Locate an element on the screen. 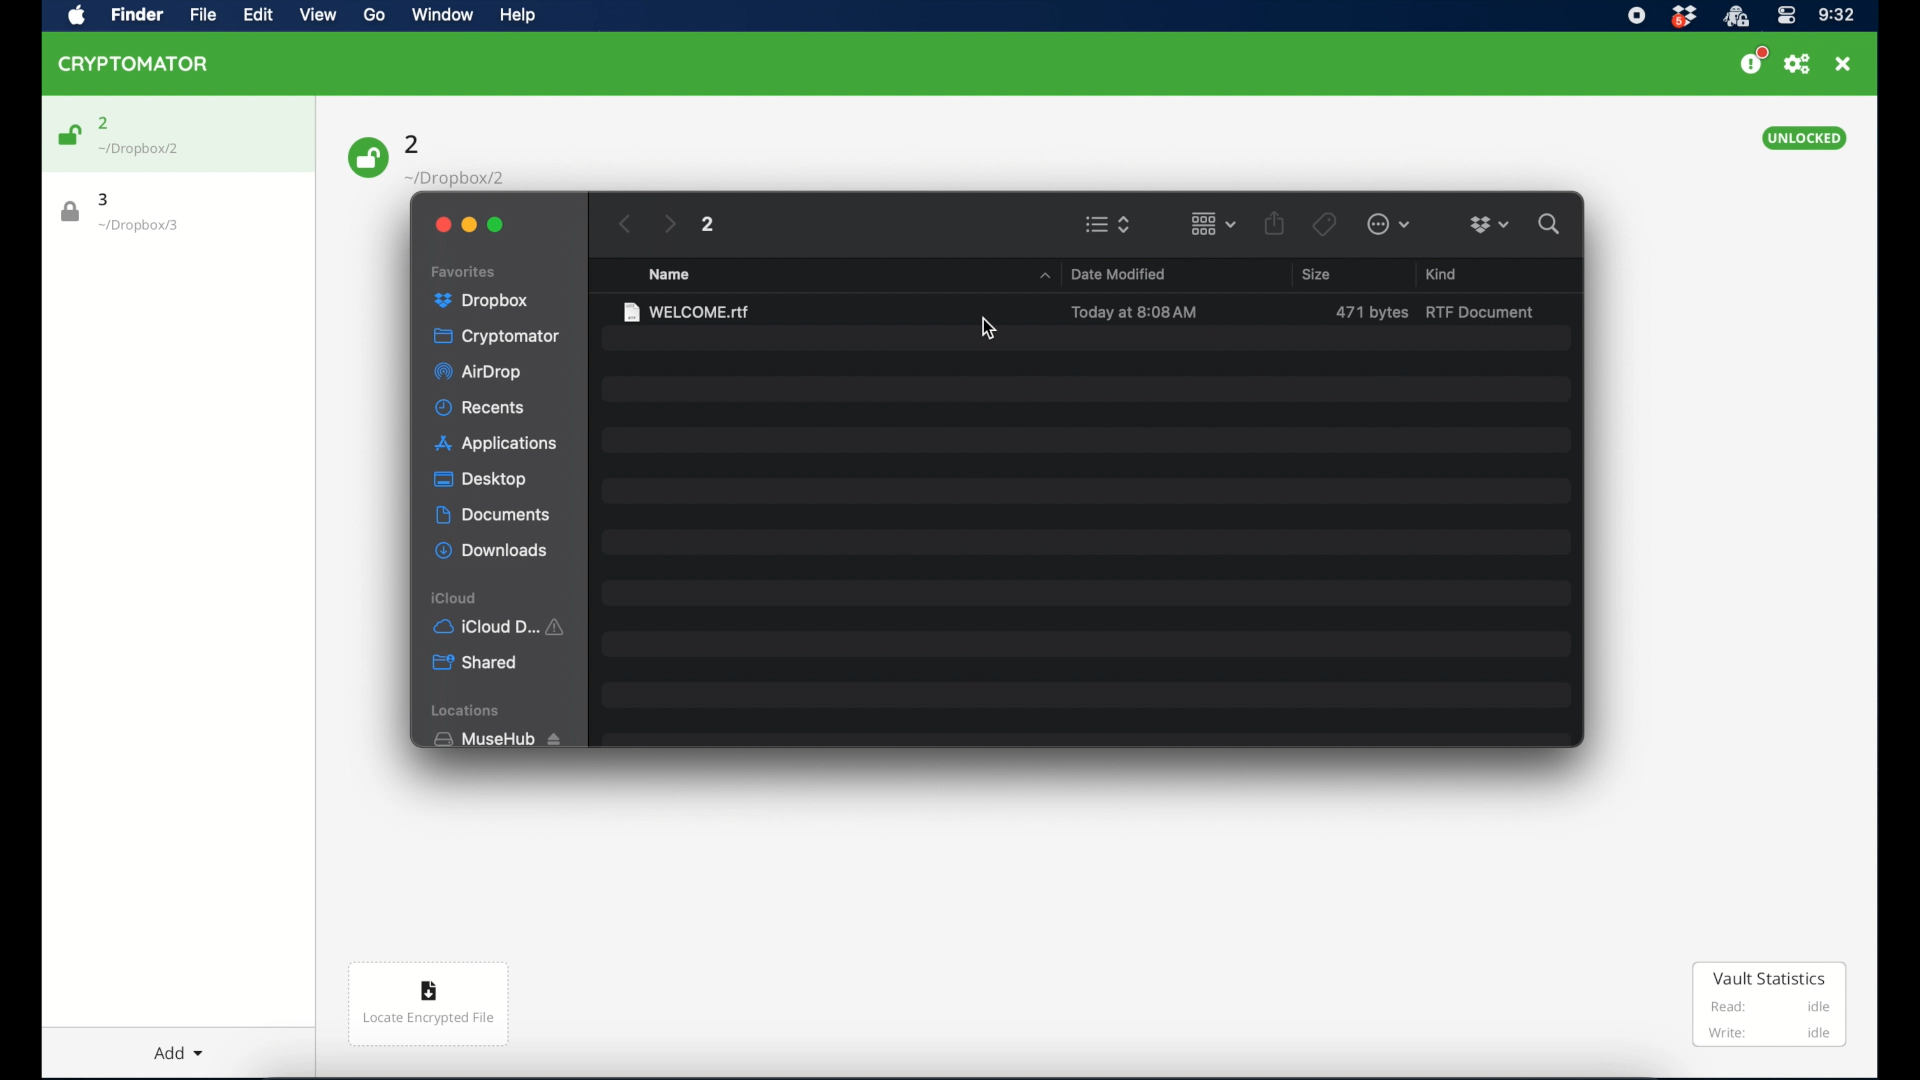 Image resolution: width=1920 pixels, height=1080 pixels. view dropdown is located at coordinates (1214, 224).